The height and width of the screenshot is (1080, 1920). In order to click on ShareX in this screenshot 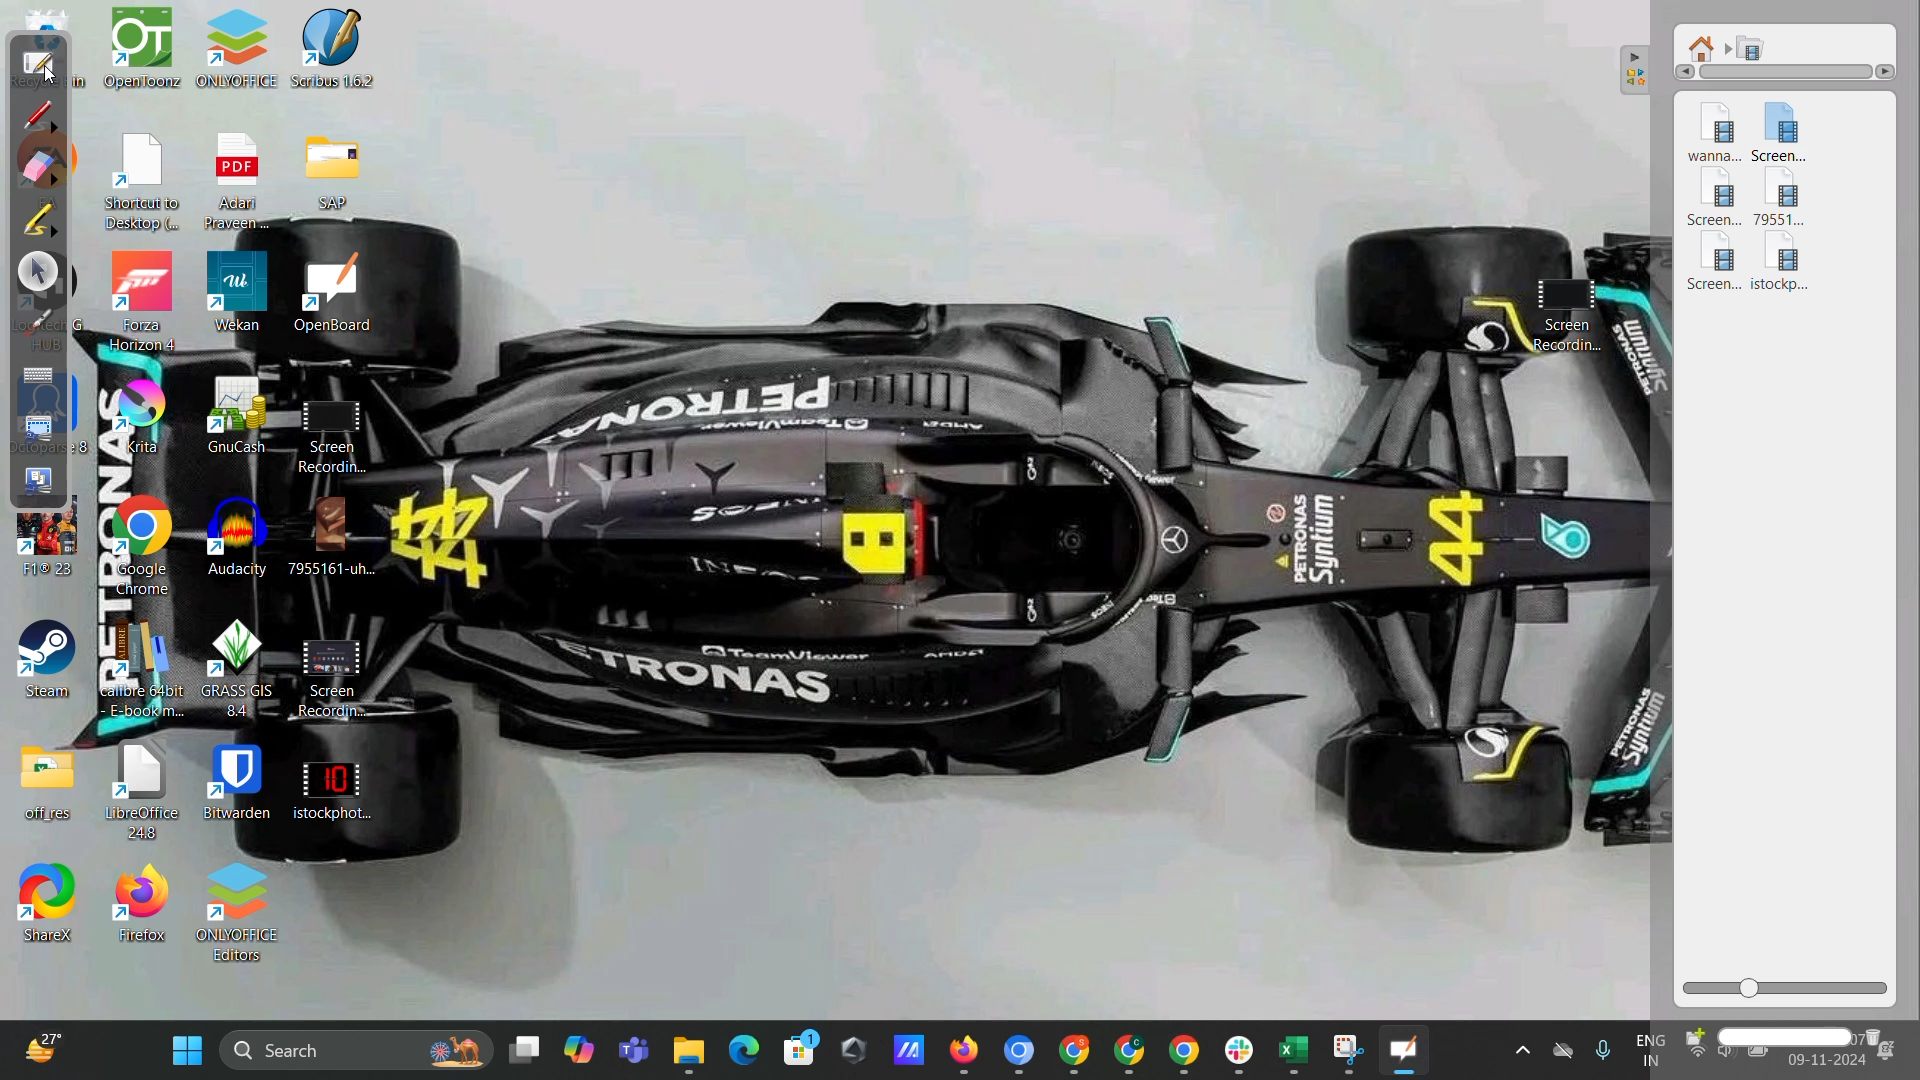, I will do `click(51, 906)`.